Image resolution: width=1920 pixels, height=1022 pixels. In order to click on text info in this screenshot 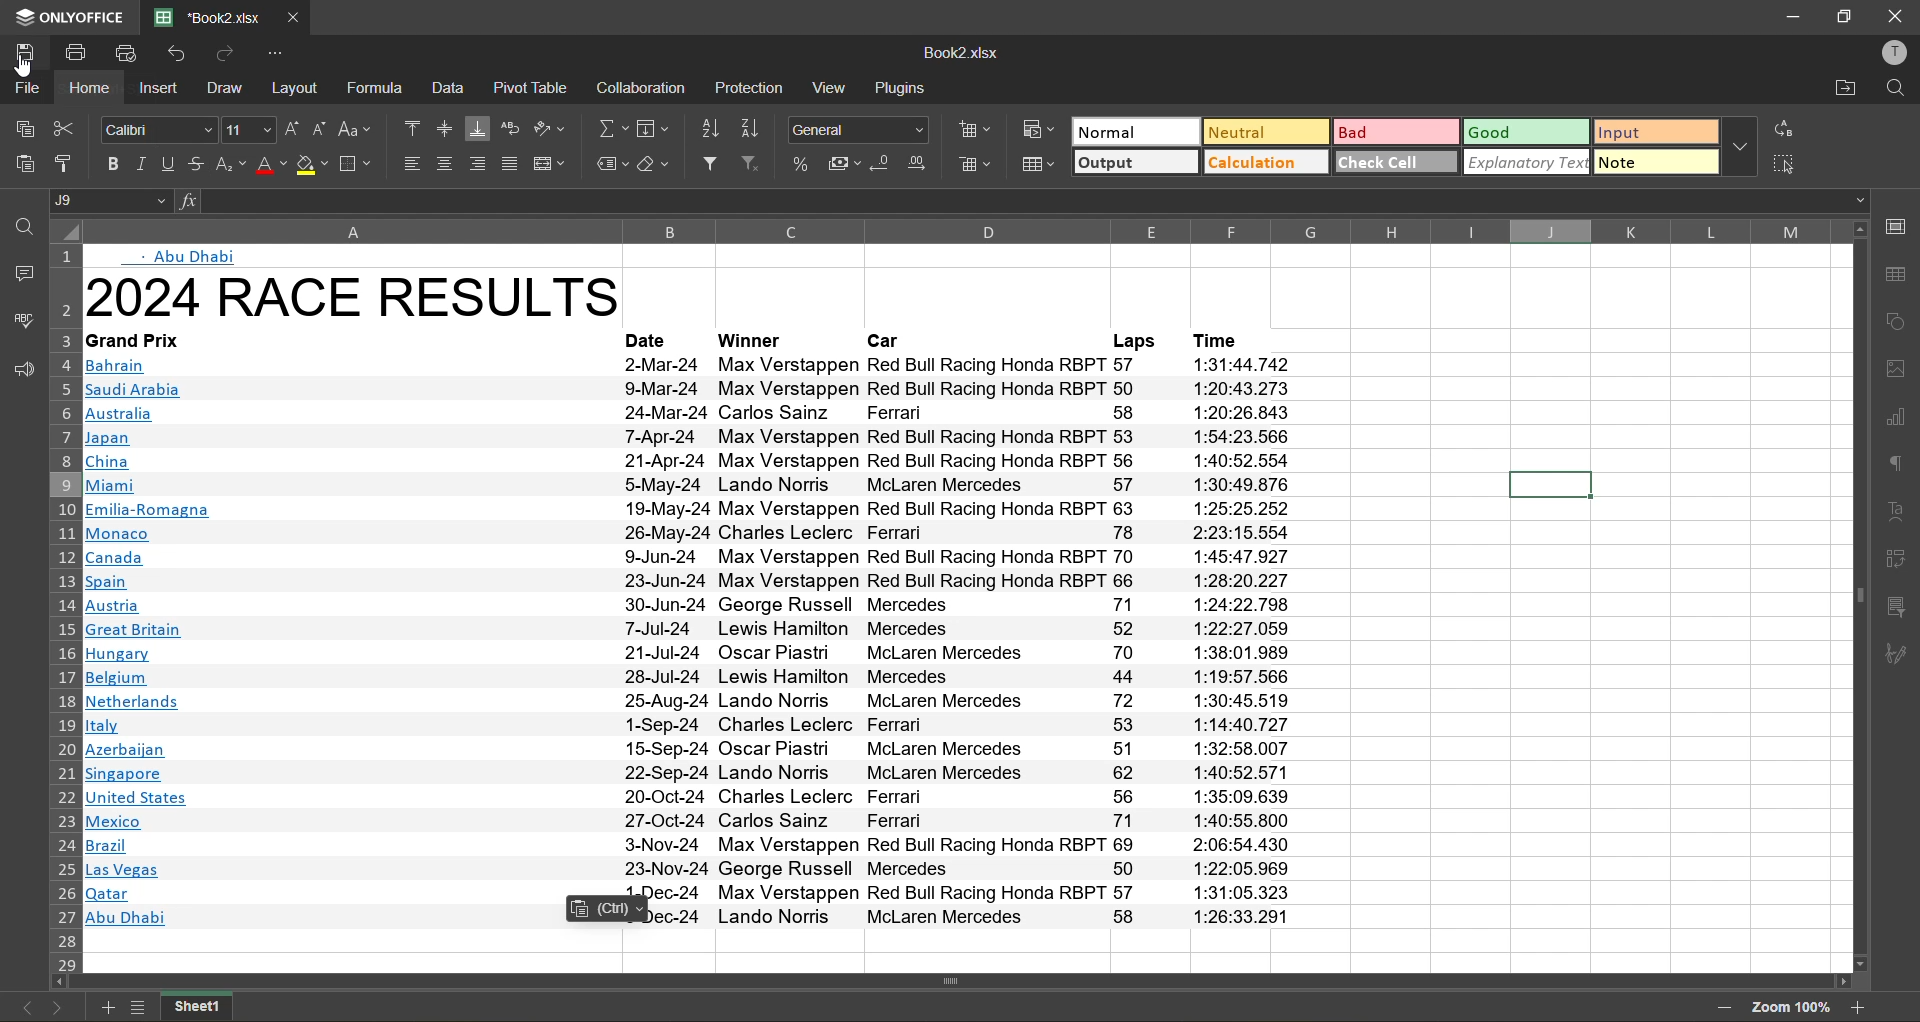, I will do `click(697, 822)`.